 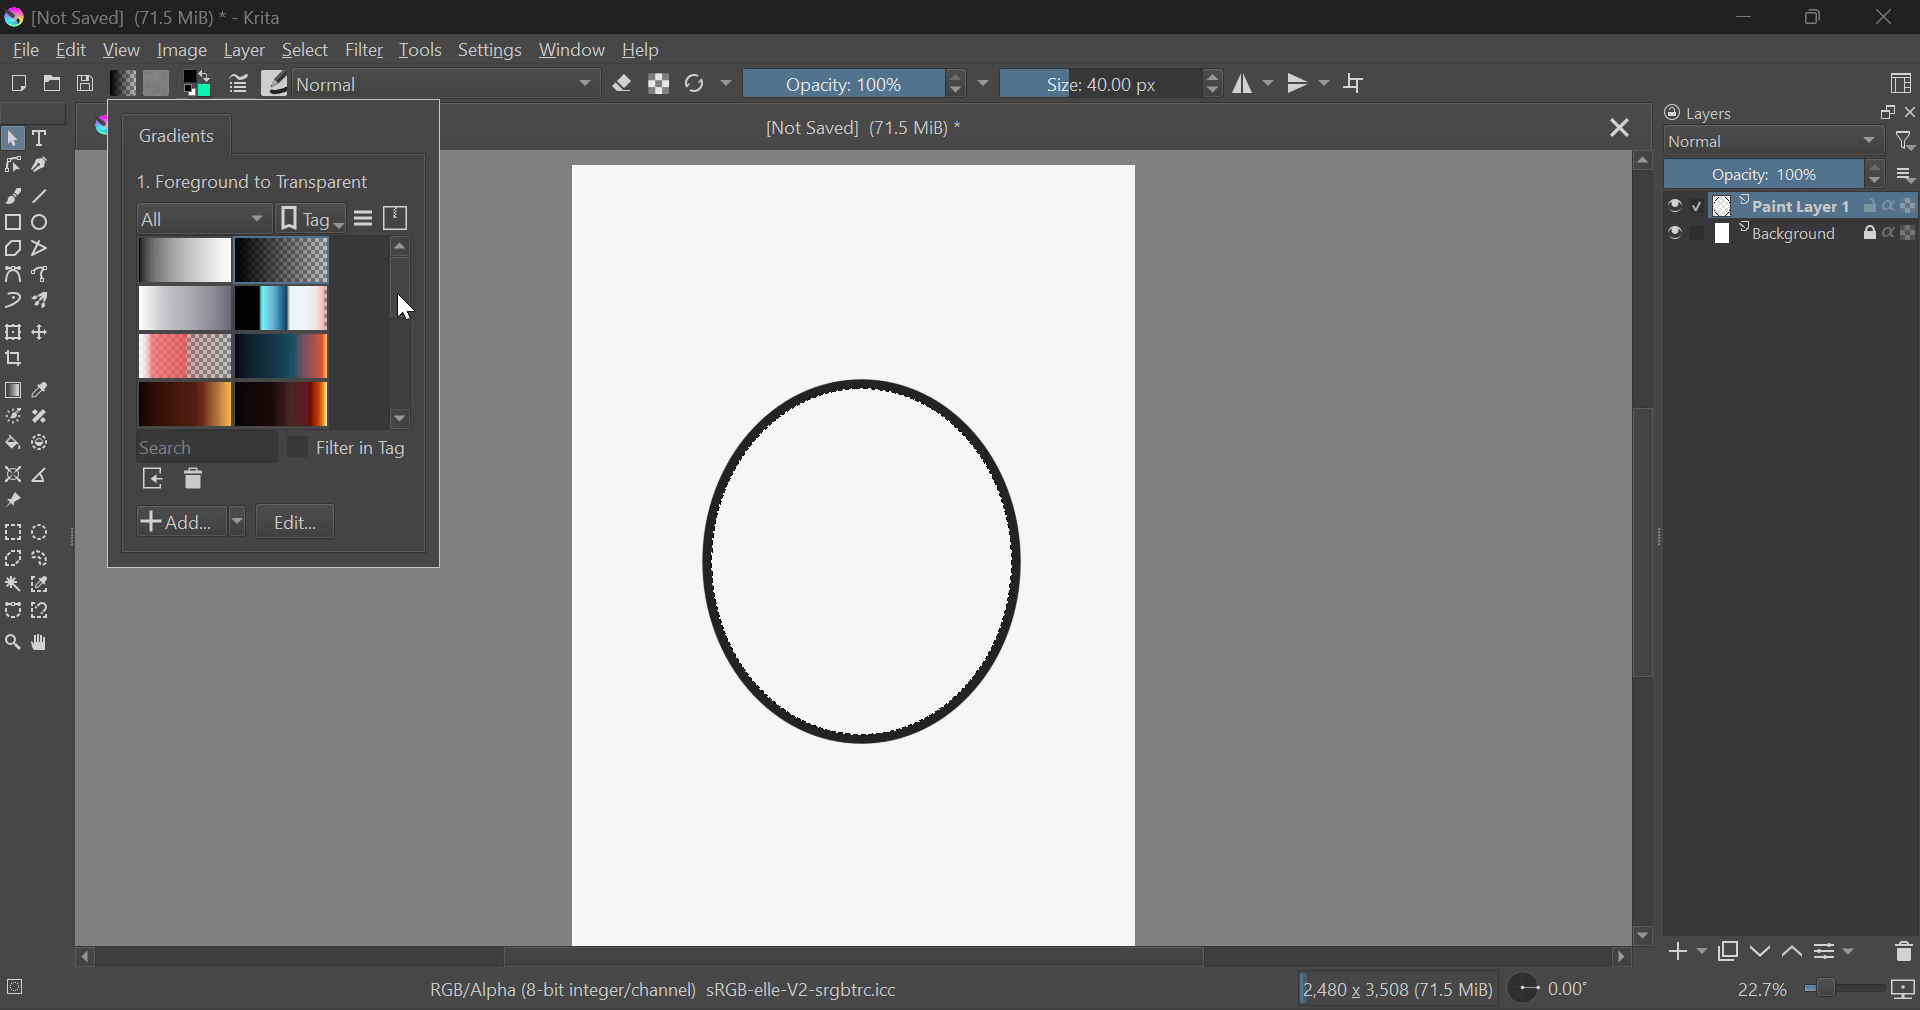 What do you see at coordinates (46, 252) in the screenshot?
I see `Polyline` at bounding box center [46, 252].